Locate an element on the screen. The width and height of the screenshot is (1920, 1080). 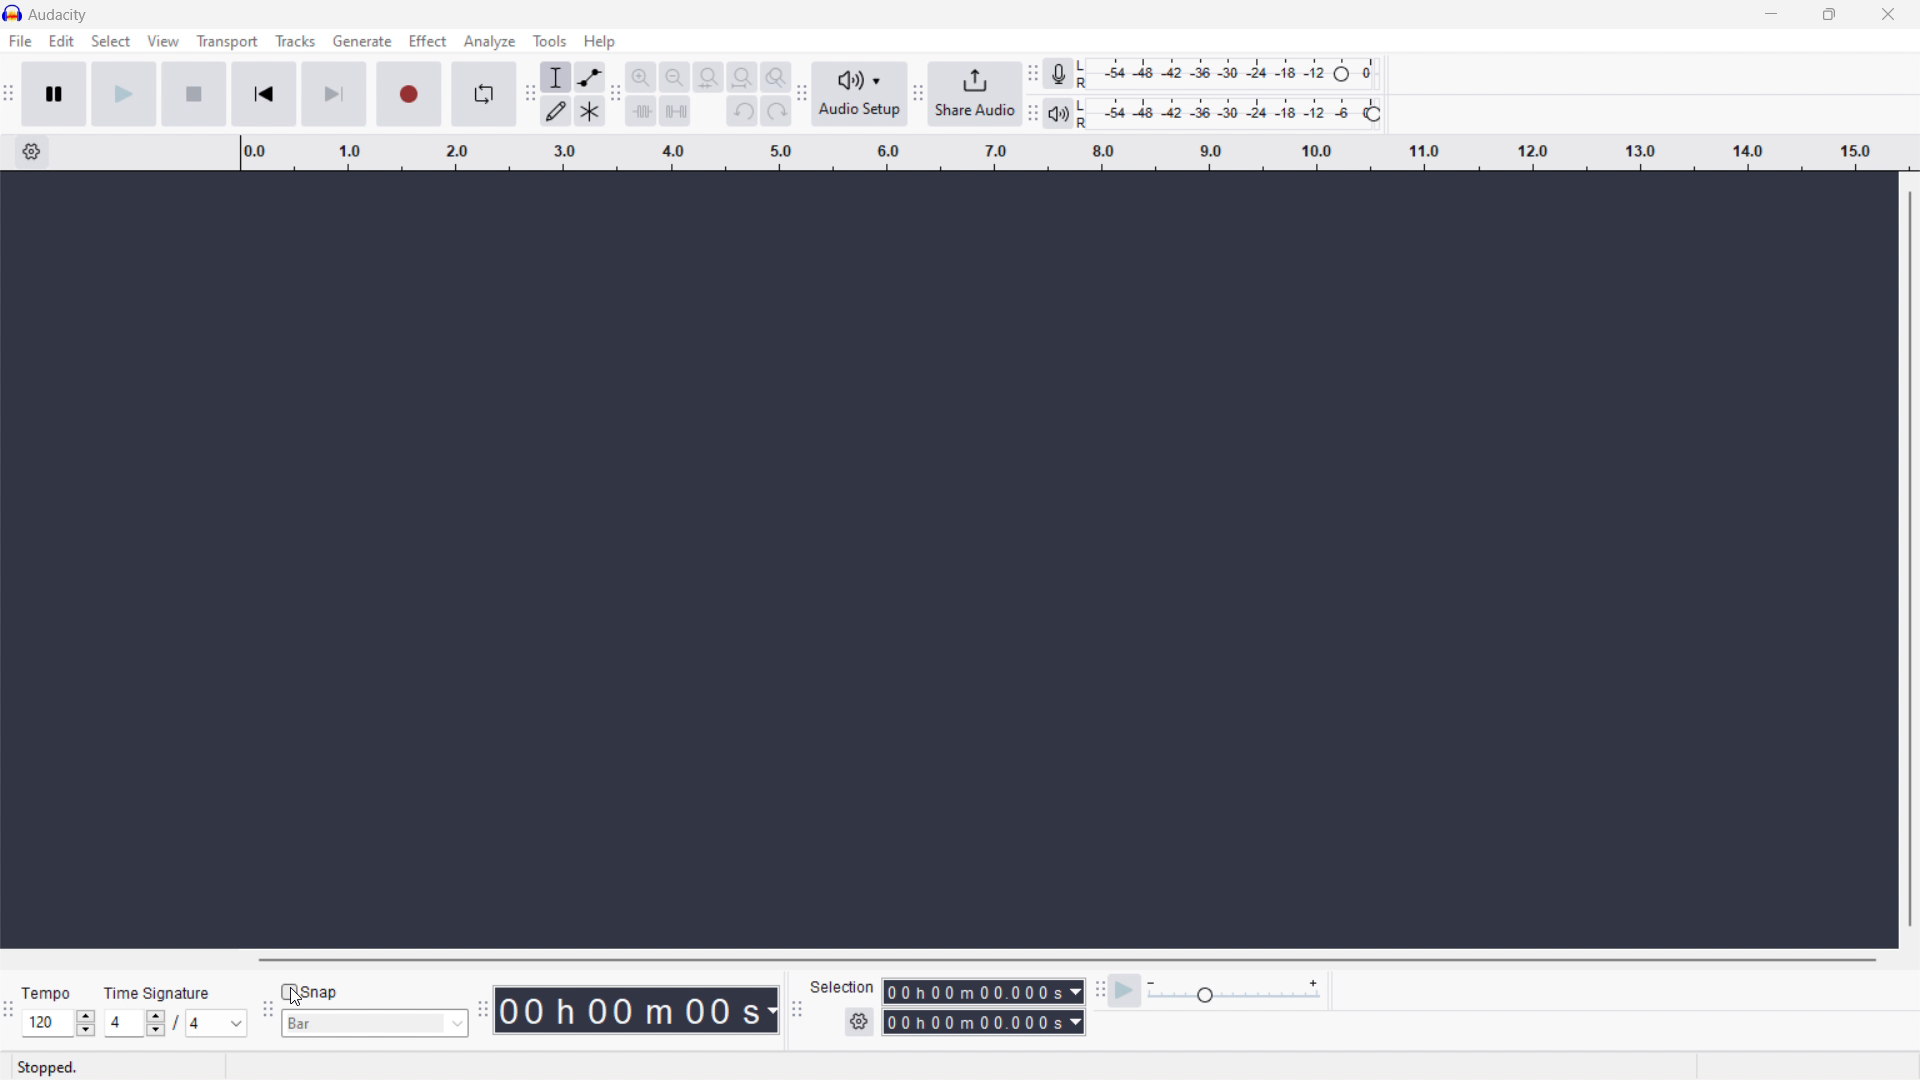
record is located at coordinates (407, 94).